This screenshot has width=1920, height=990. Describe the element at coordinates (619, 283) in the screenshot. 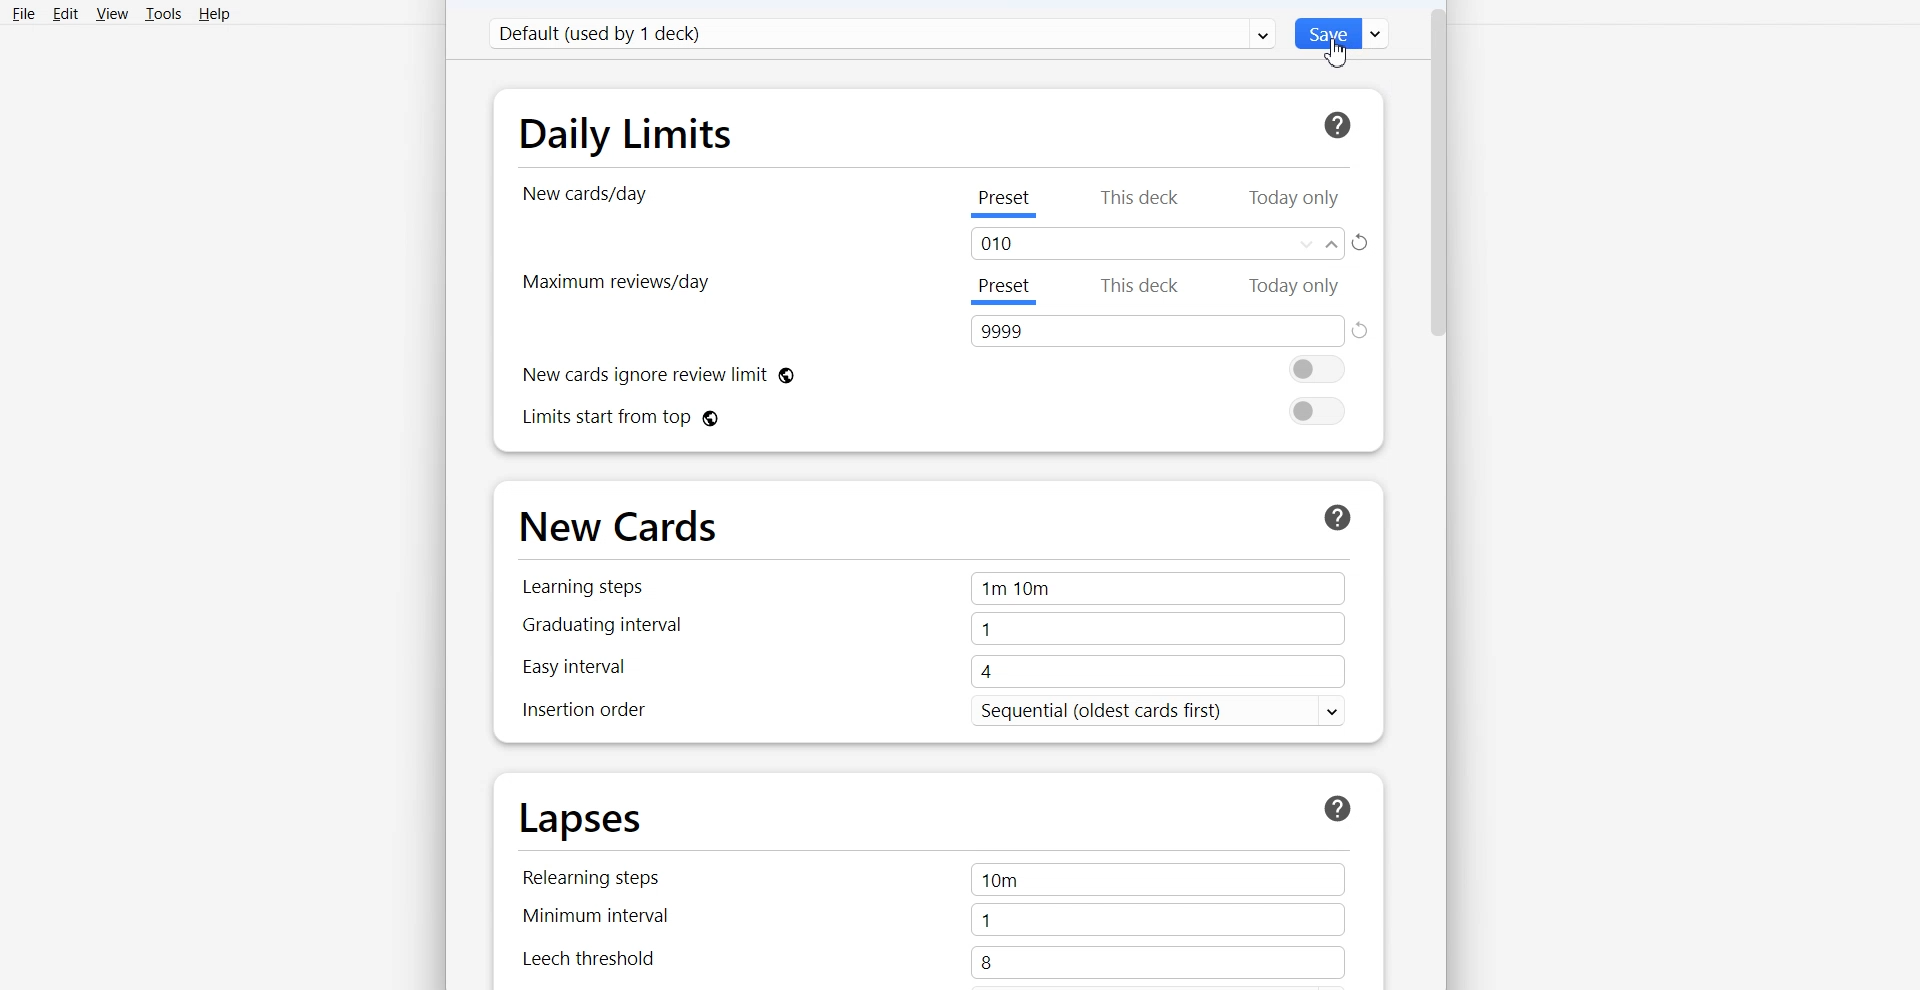

I see `Maximum Review` at that location.